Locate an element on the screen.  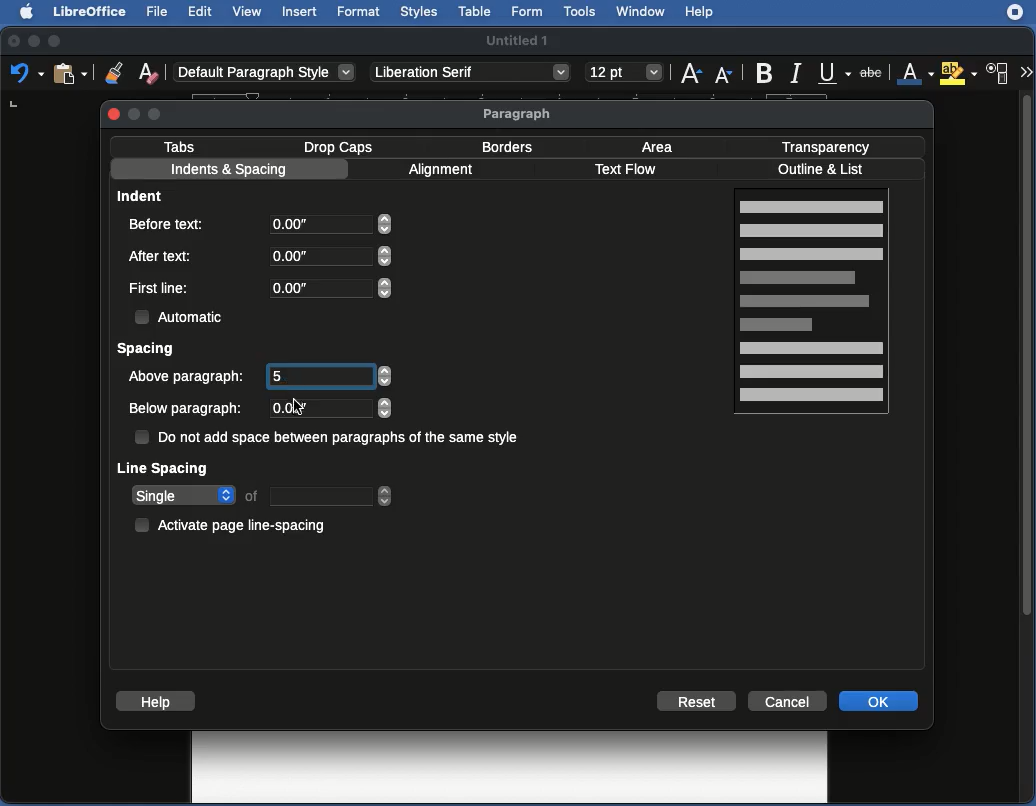
5 is located at coordinates (321, 375).